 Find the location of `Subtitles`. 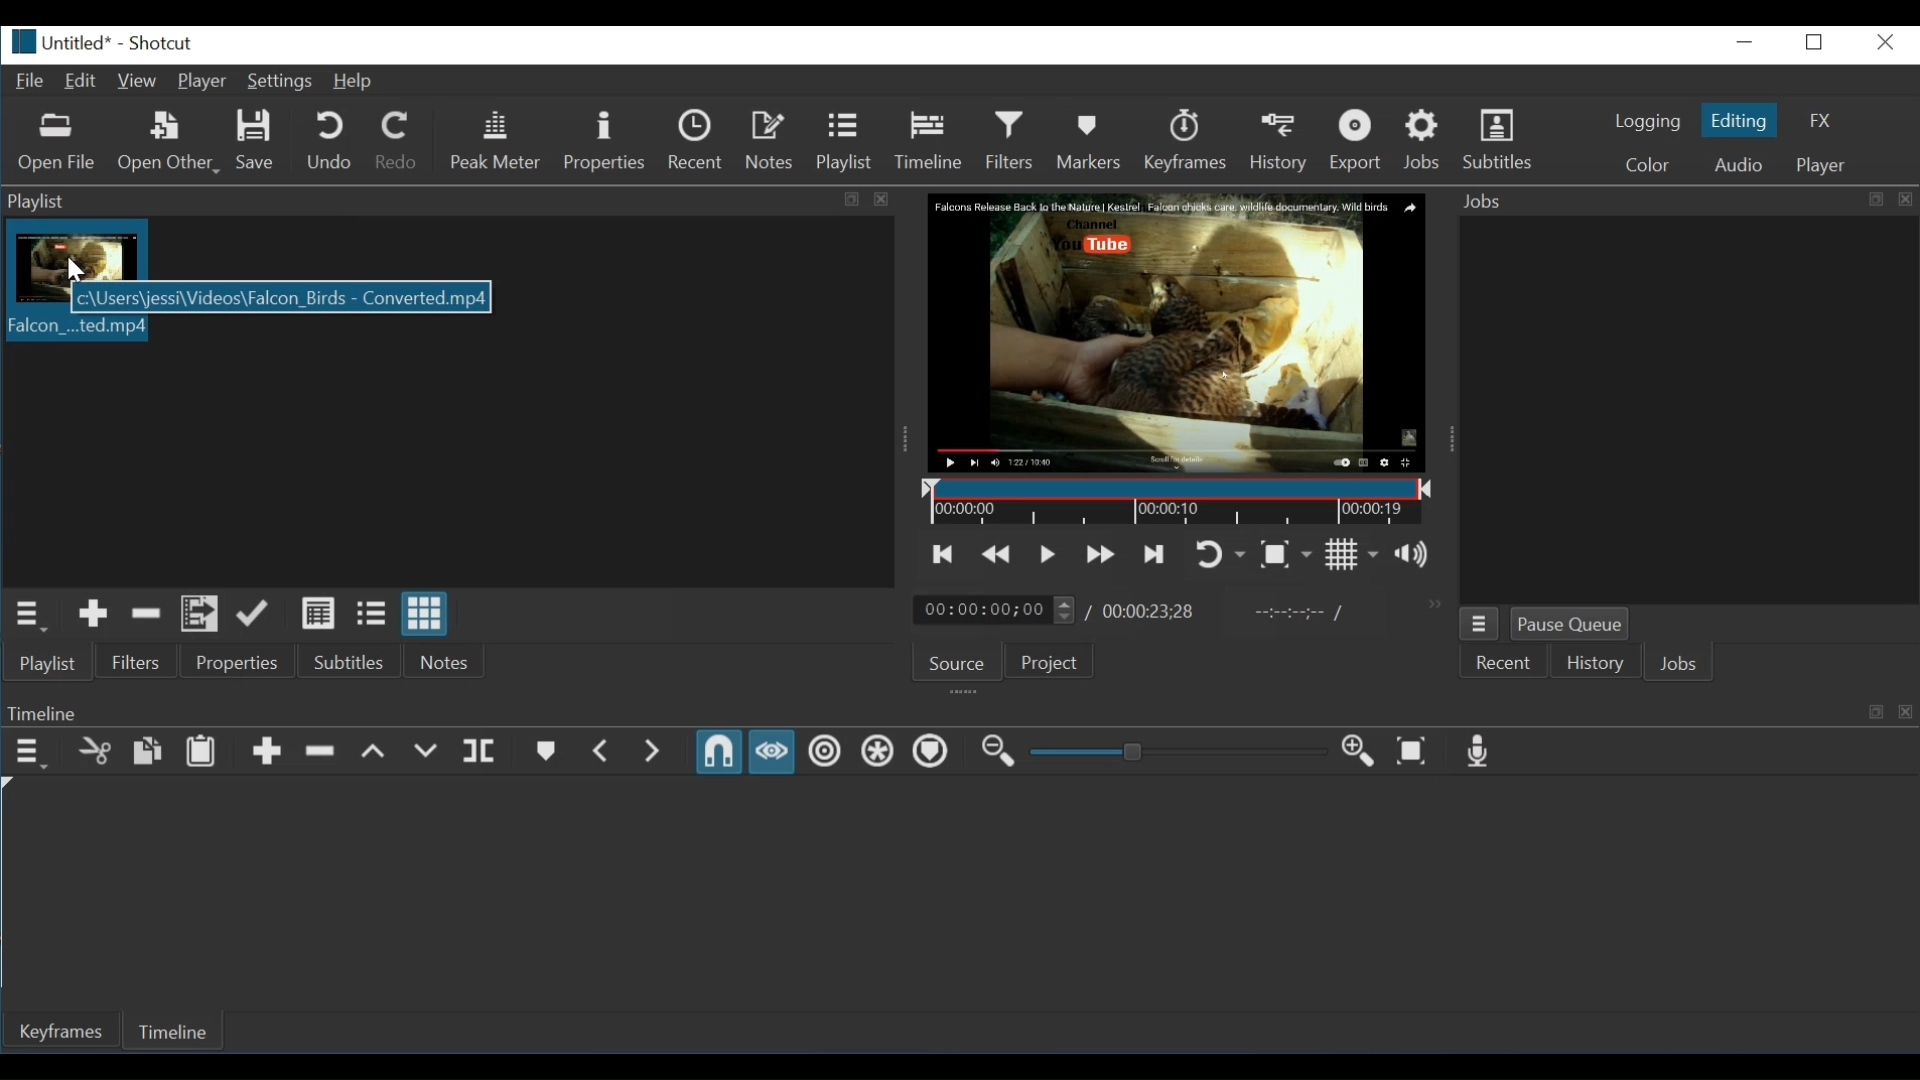

Subtitles is located at coordinates (357, 660).